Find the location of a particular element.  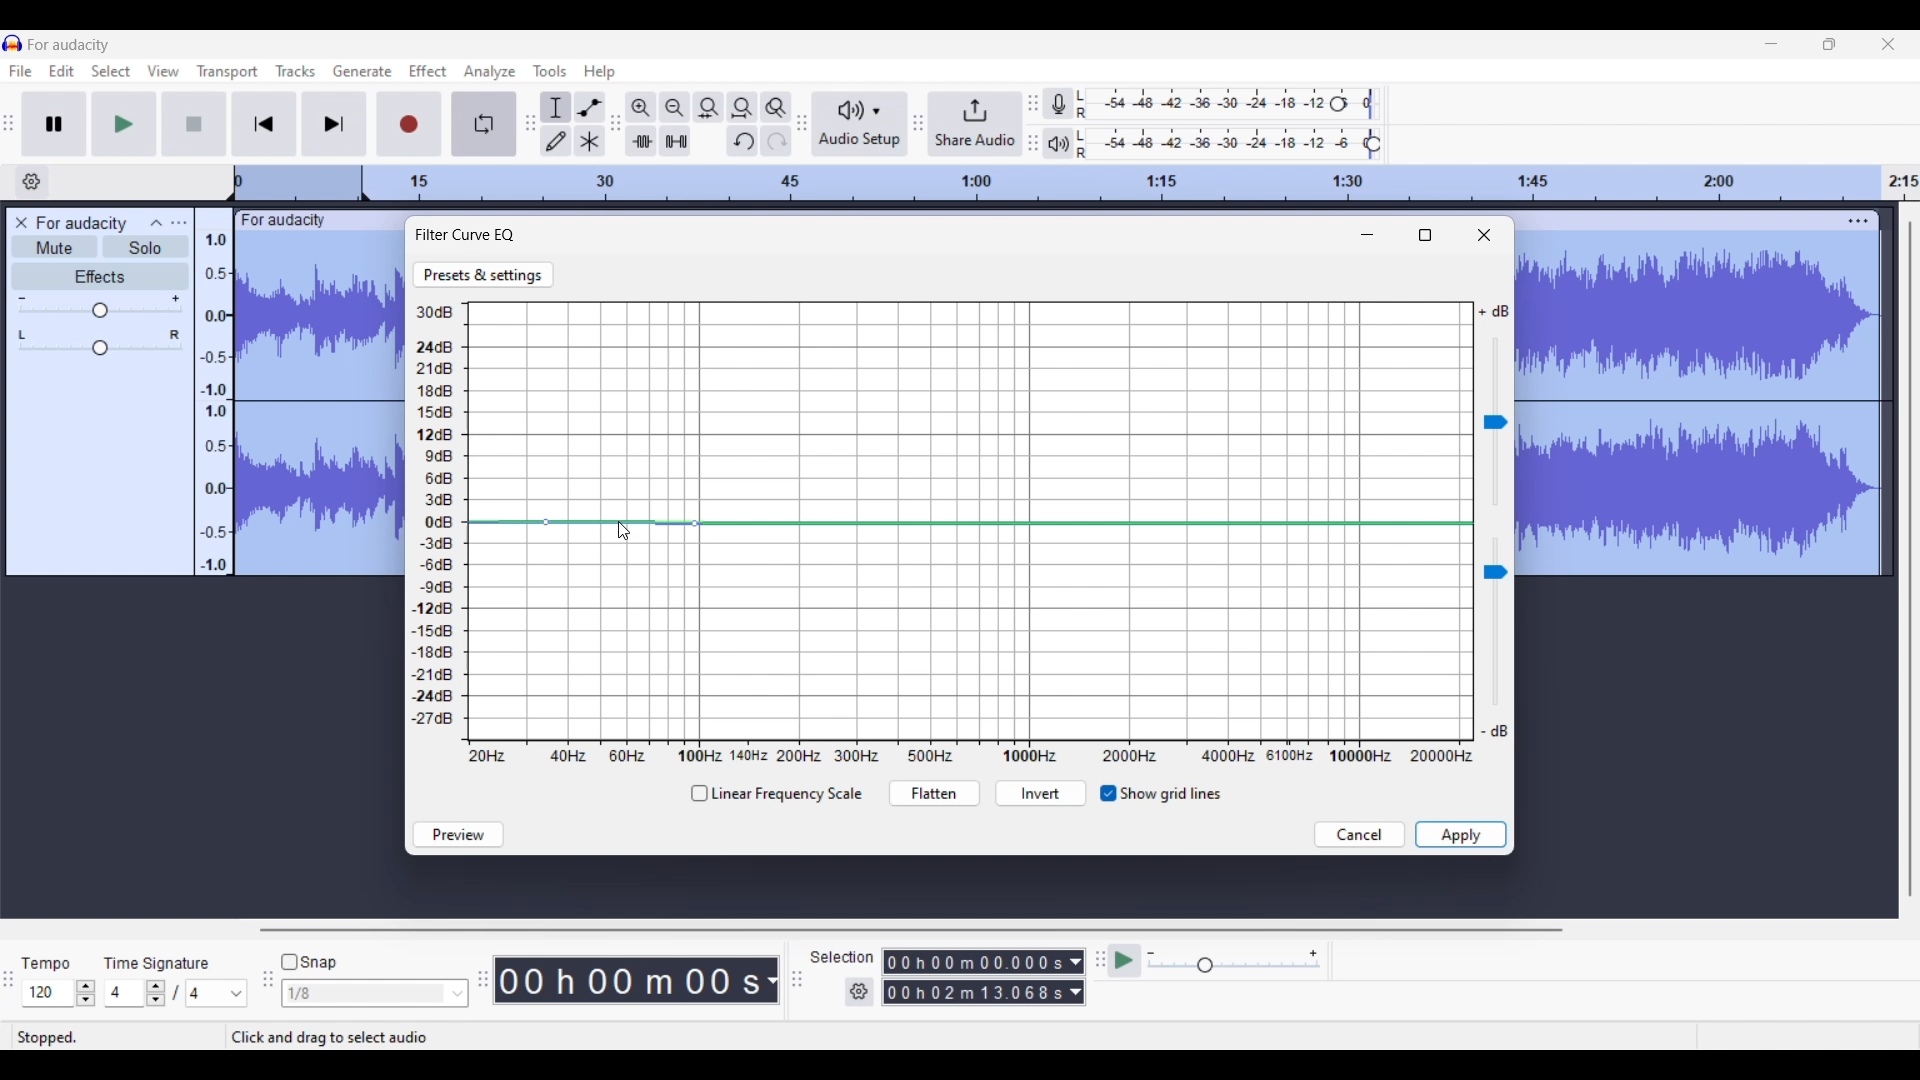

Zoom in is located at coordinates (641, 107).